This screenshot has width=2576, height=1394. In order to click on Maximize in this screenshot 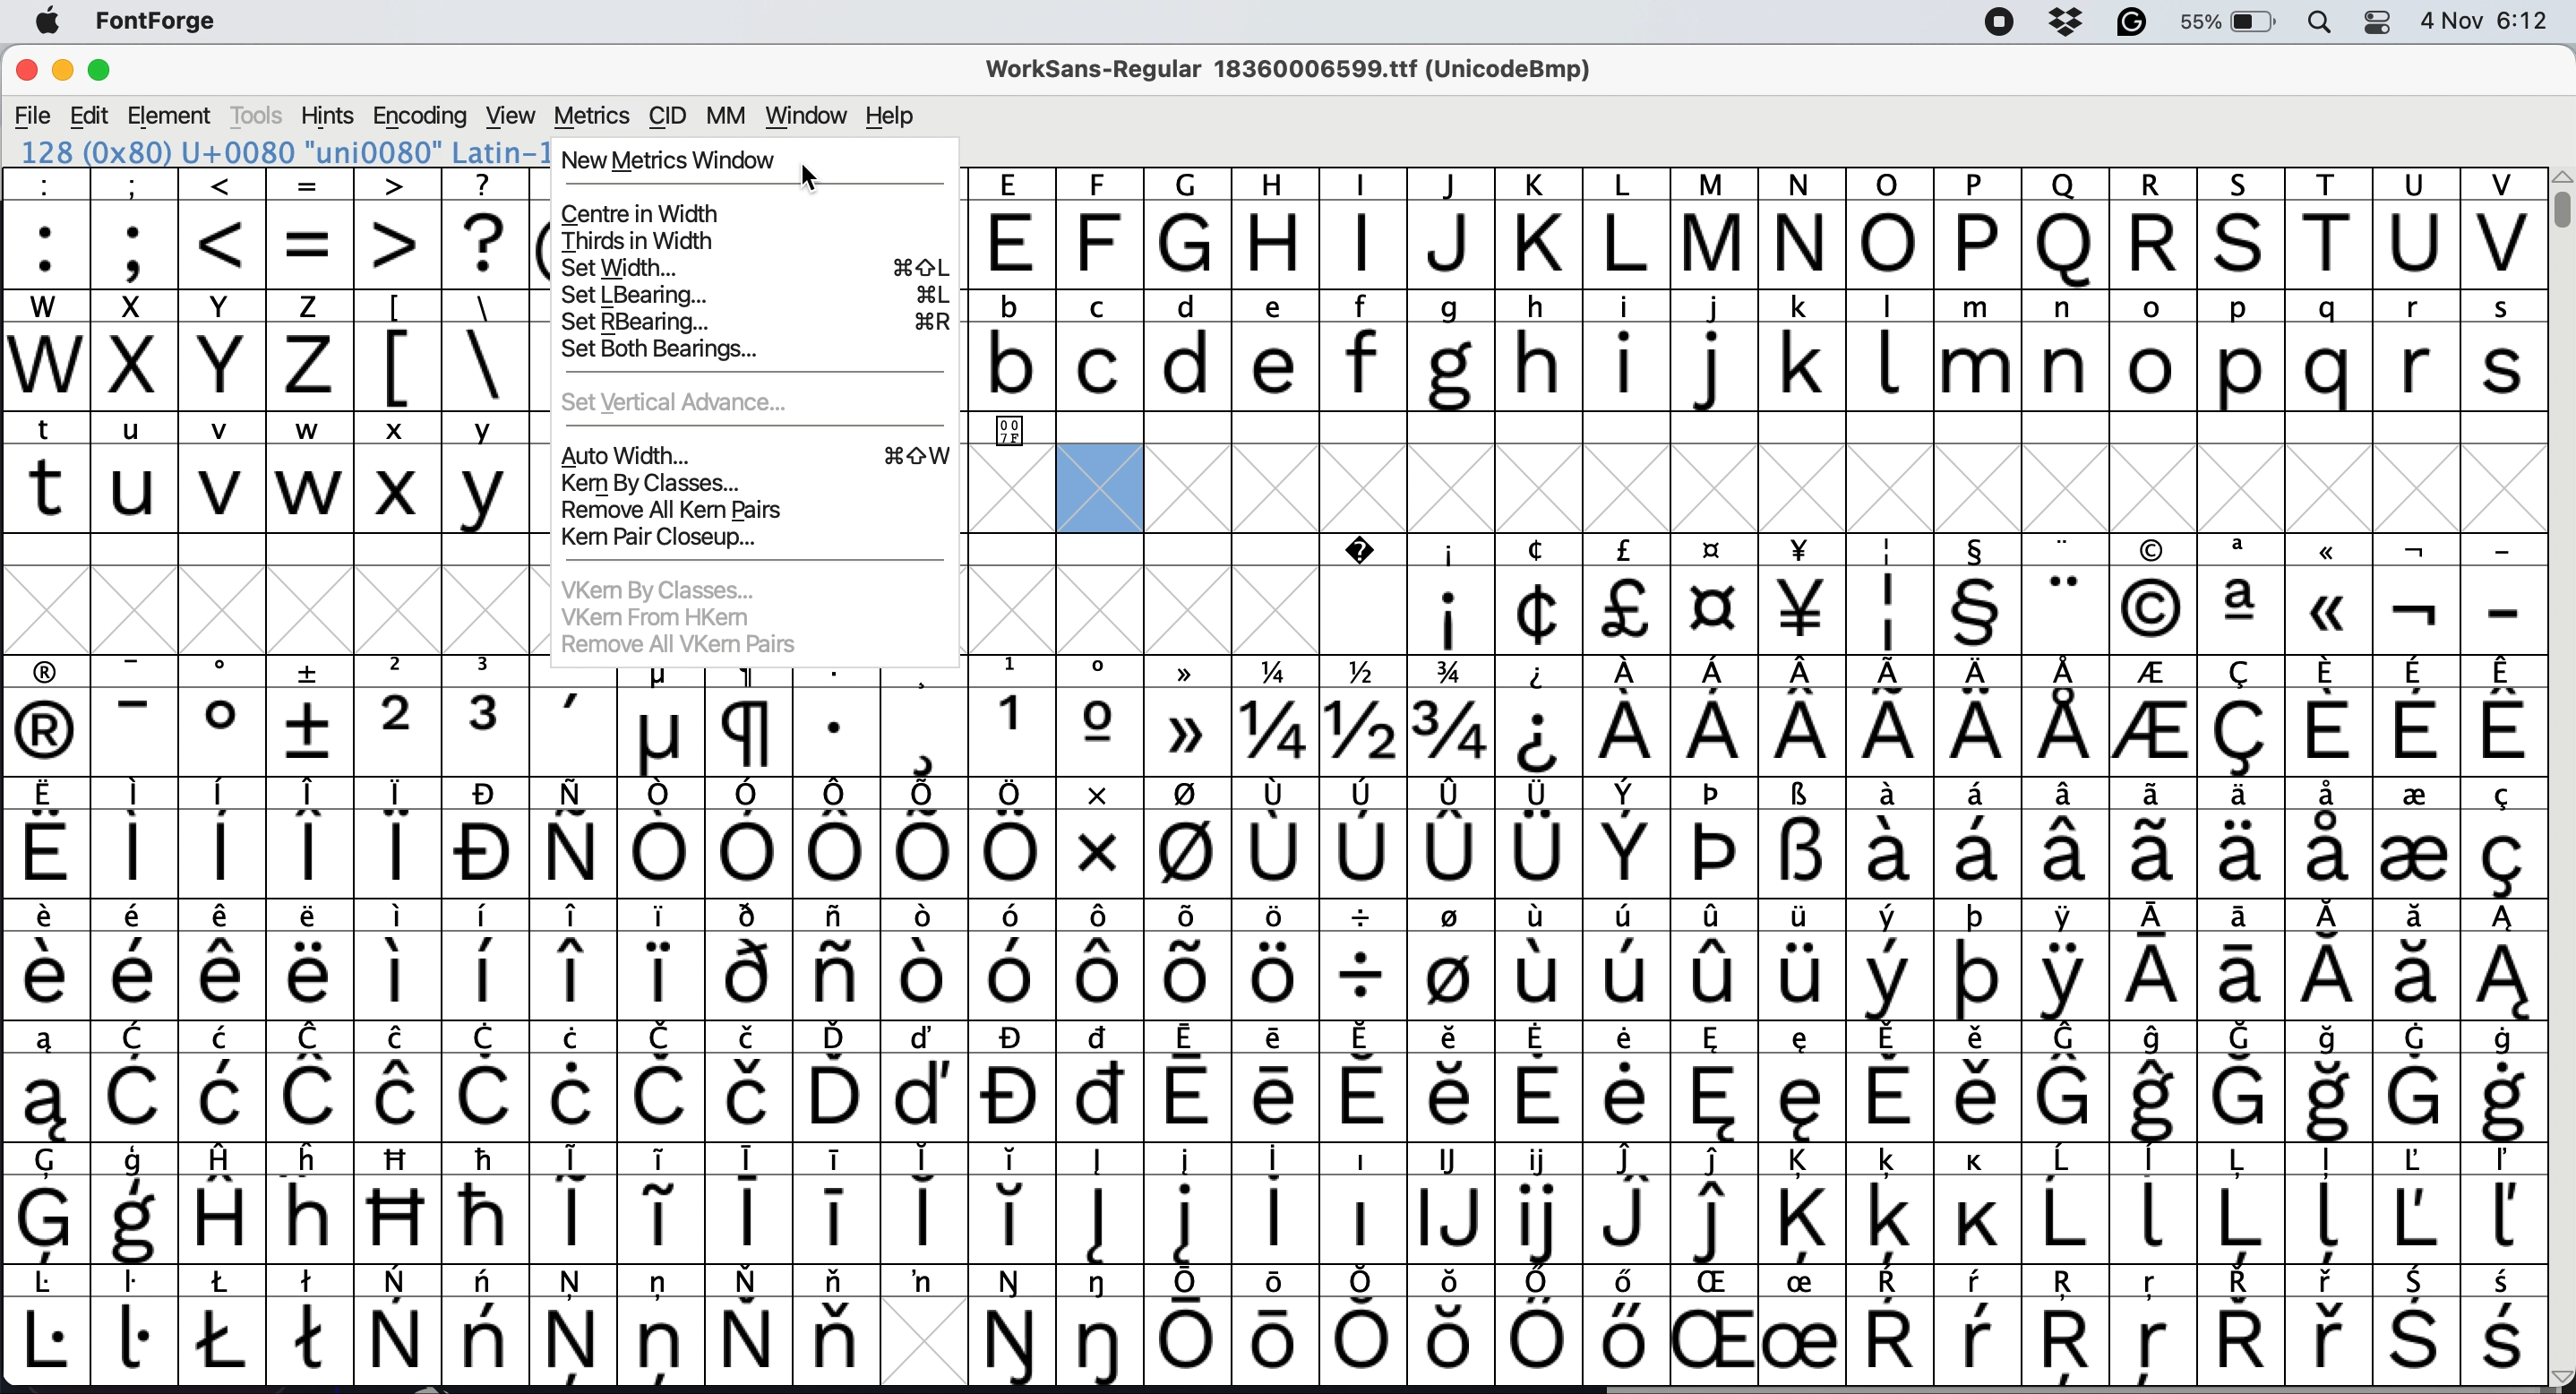, I will do `click(108, 70)`.